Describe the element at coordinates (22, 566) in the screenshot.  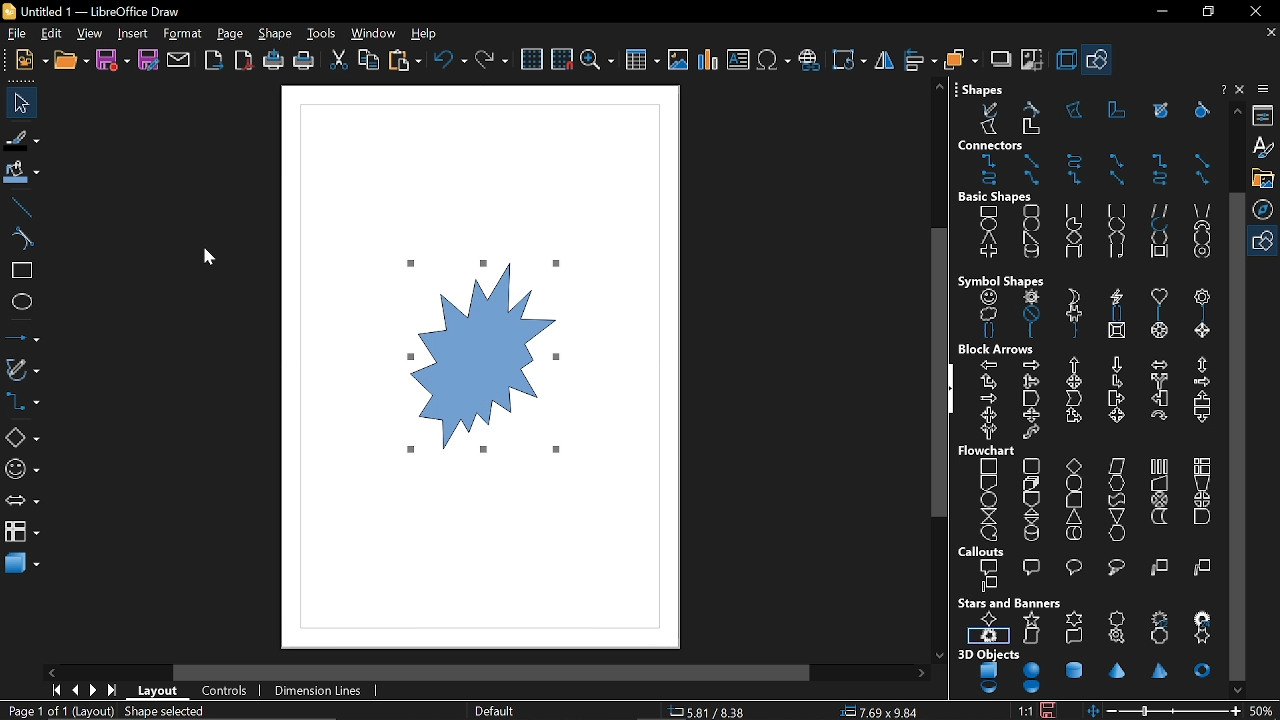
I see `3d shapes` at that location.